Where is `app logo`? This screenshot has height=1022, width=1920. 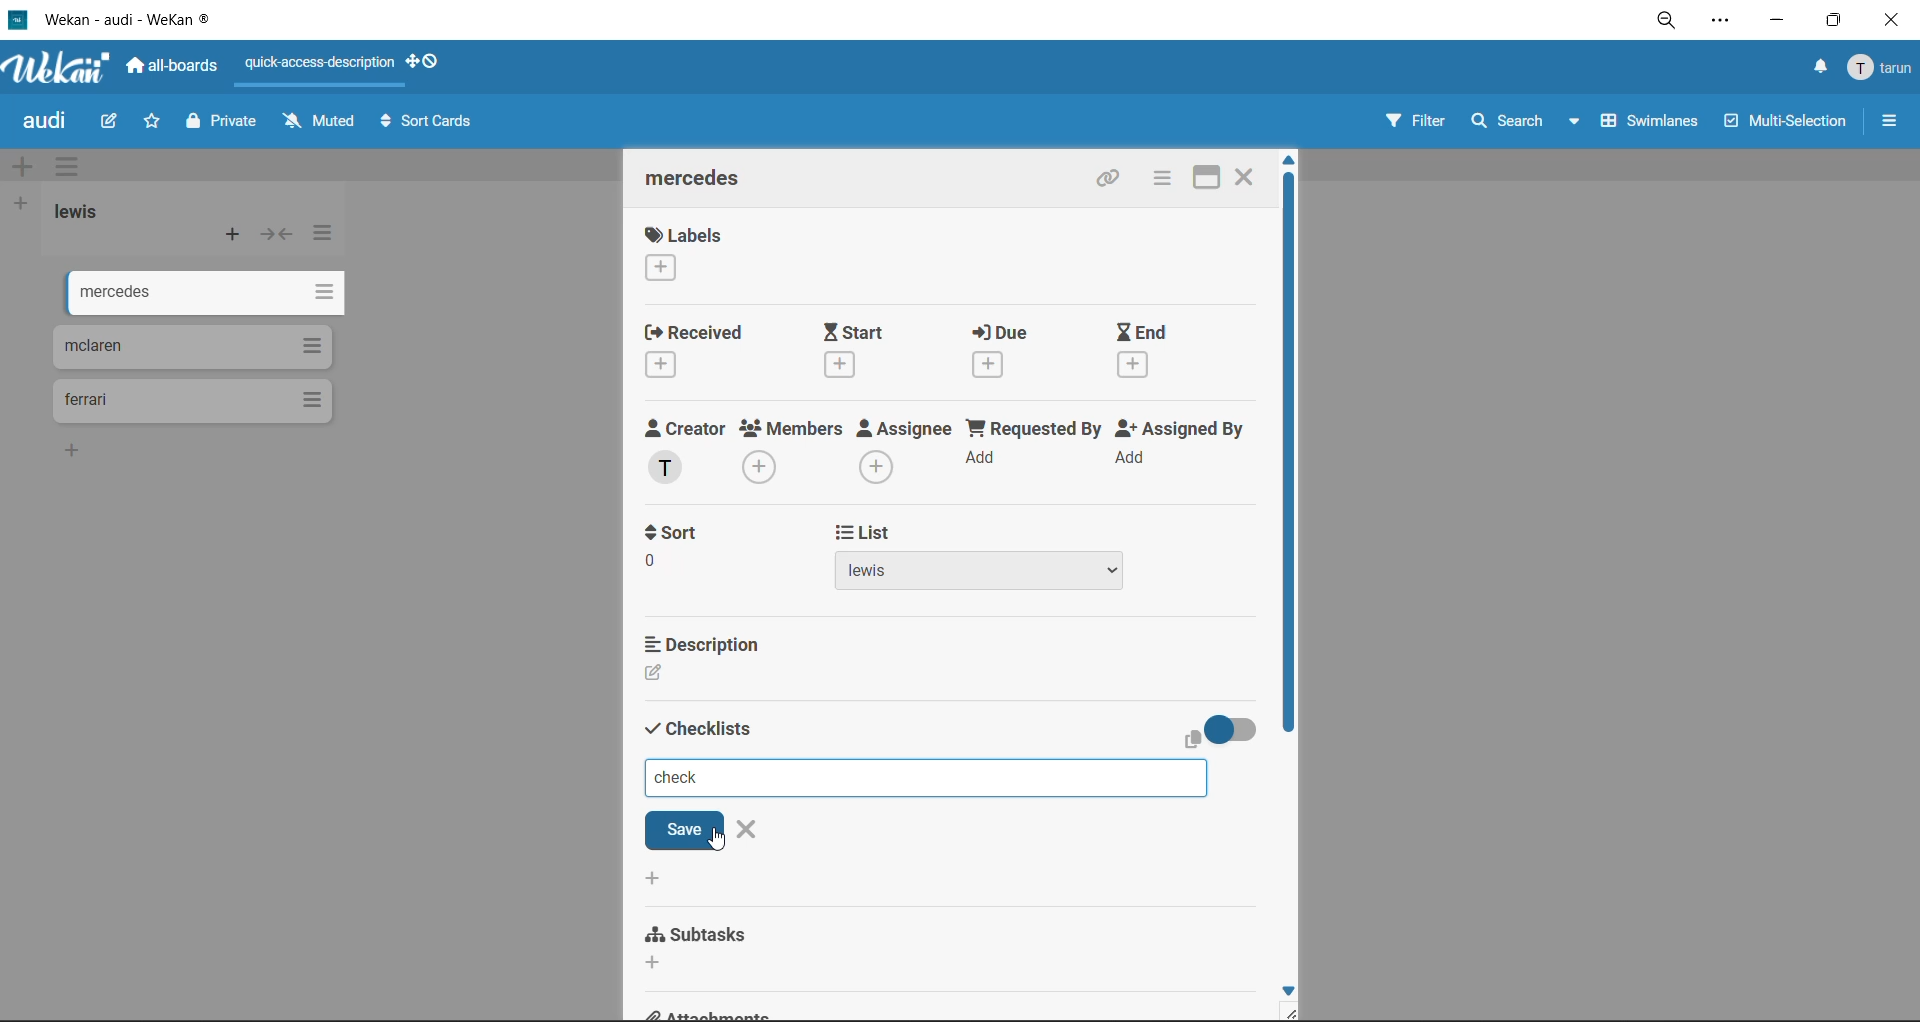
app logo is located at coordinates (55, 70).